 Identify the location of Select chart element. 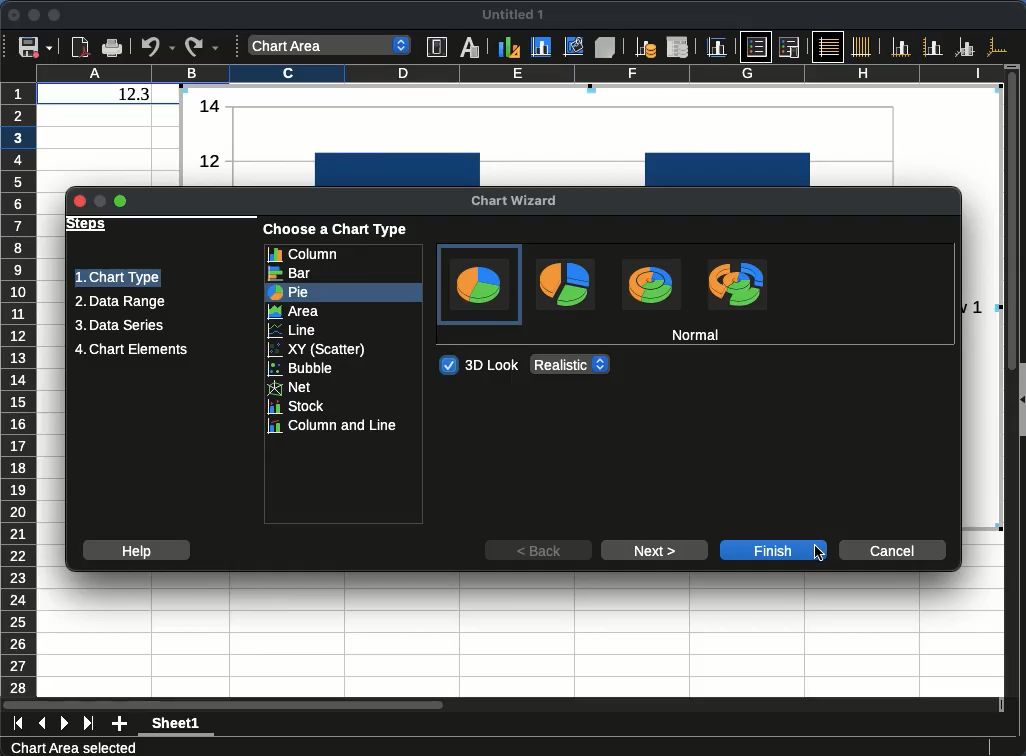
(330, 45).